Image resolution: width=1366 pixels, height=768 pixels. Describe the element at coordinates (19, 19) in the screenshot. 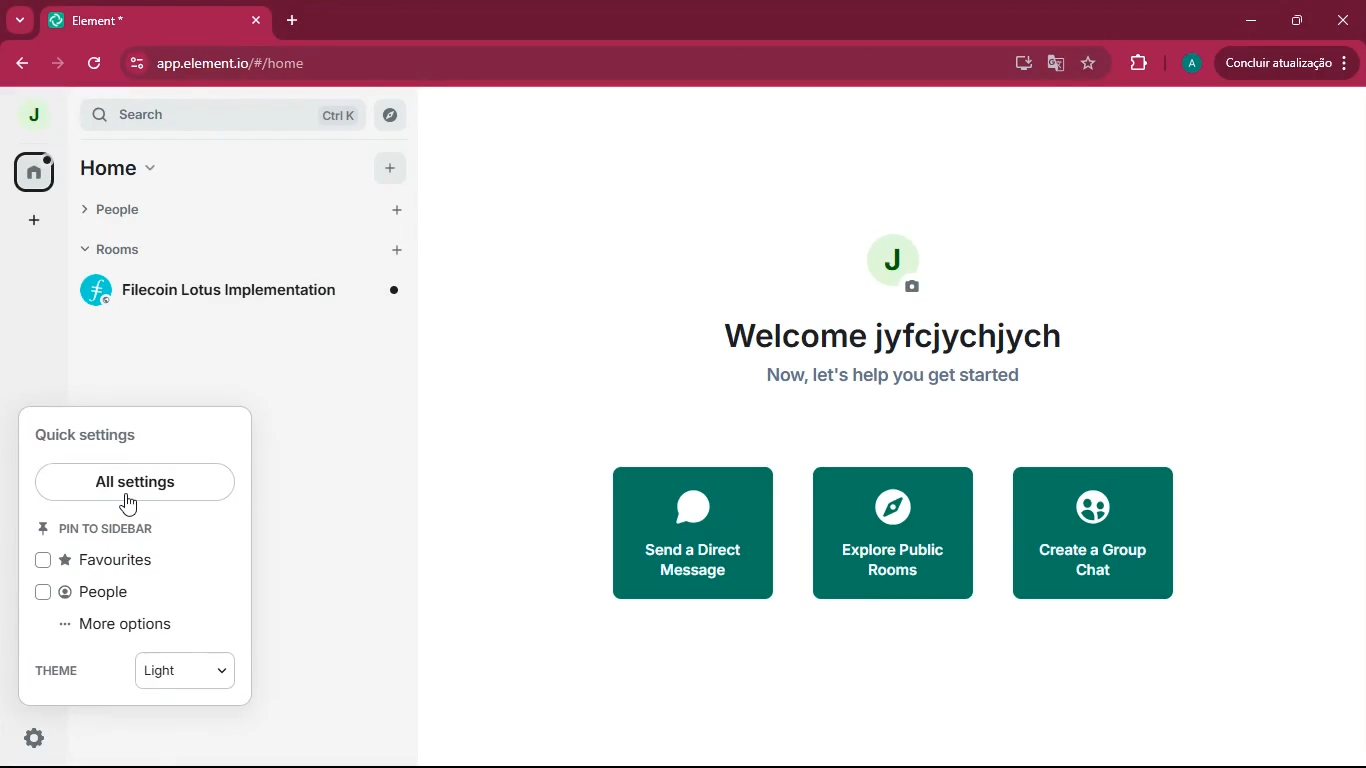

I see `more` at that location.